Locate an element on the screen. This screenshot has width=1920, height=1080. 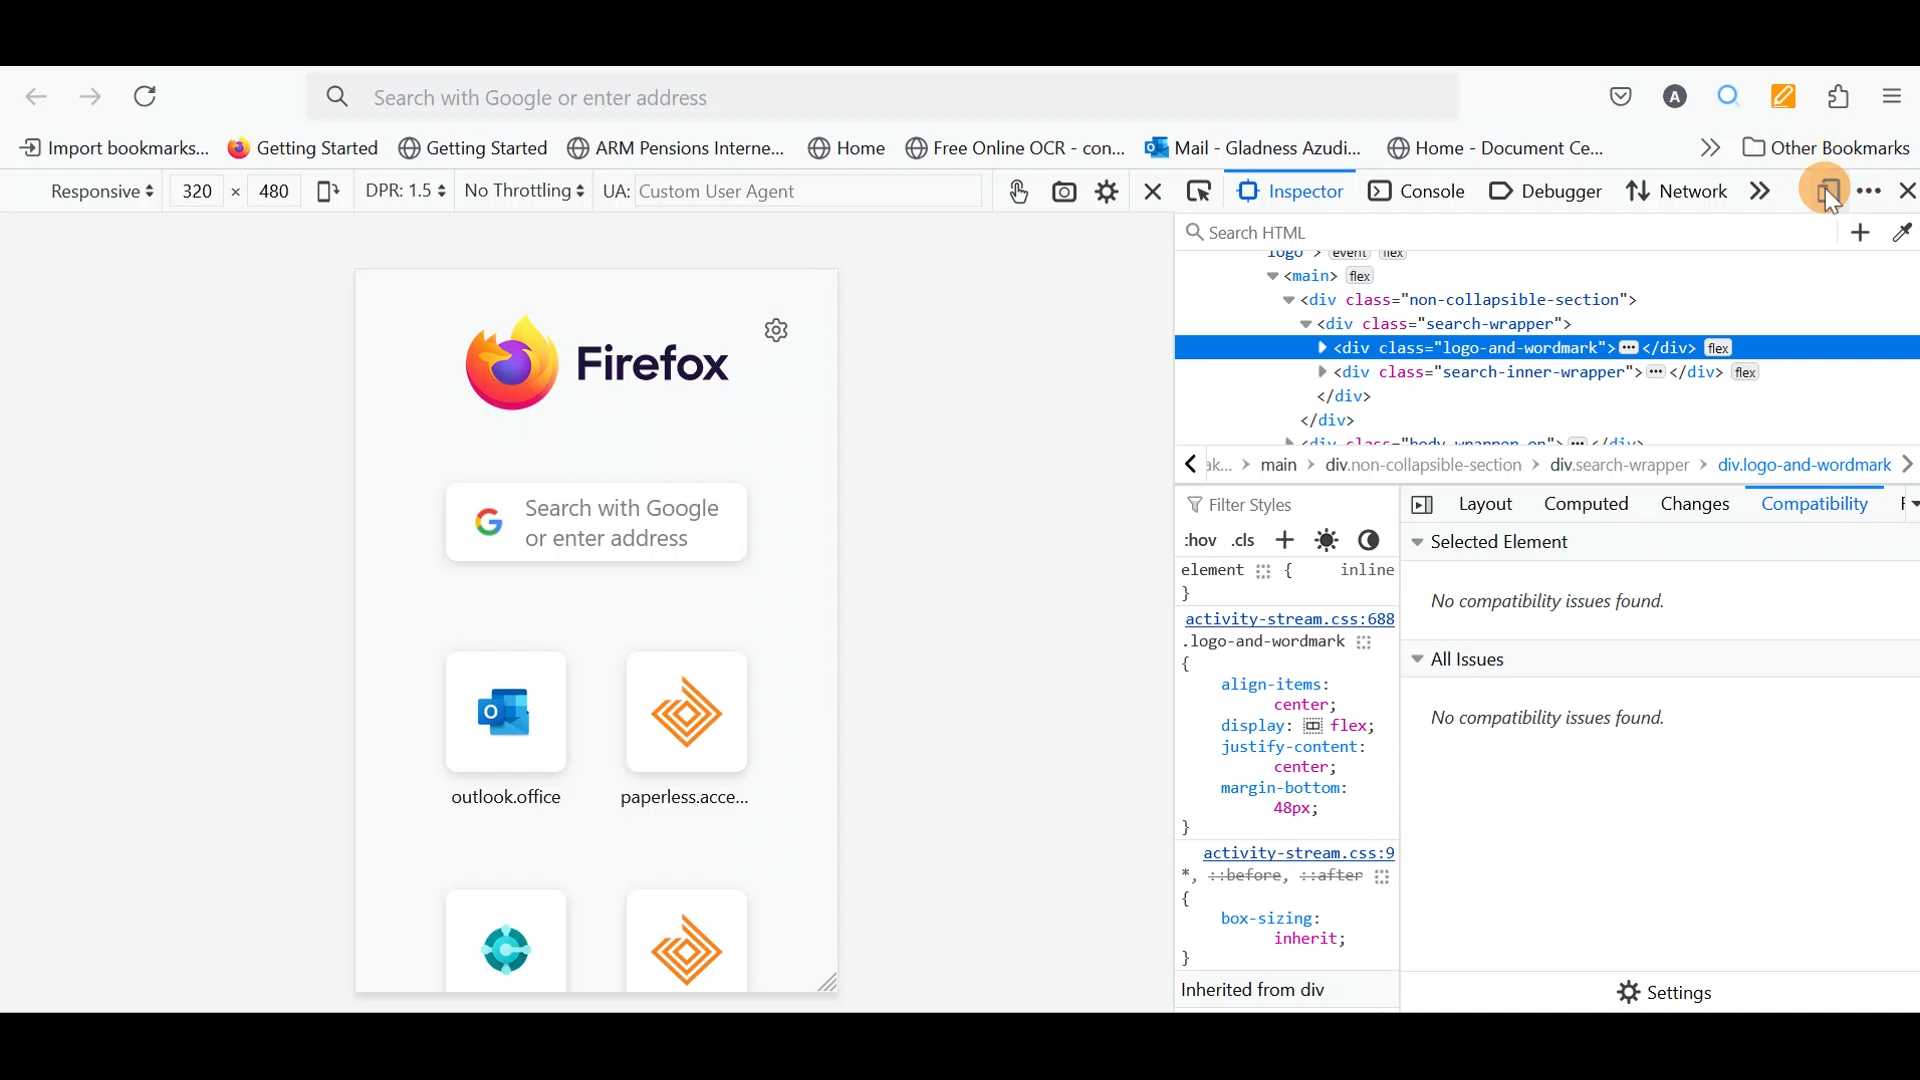
settings is located at coordinates (1110, 191).